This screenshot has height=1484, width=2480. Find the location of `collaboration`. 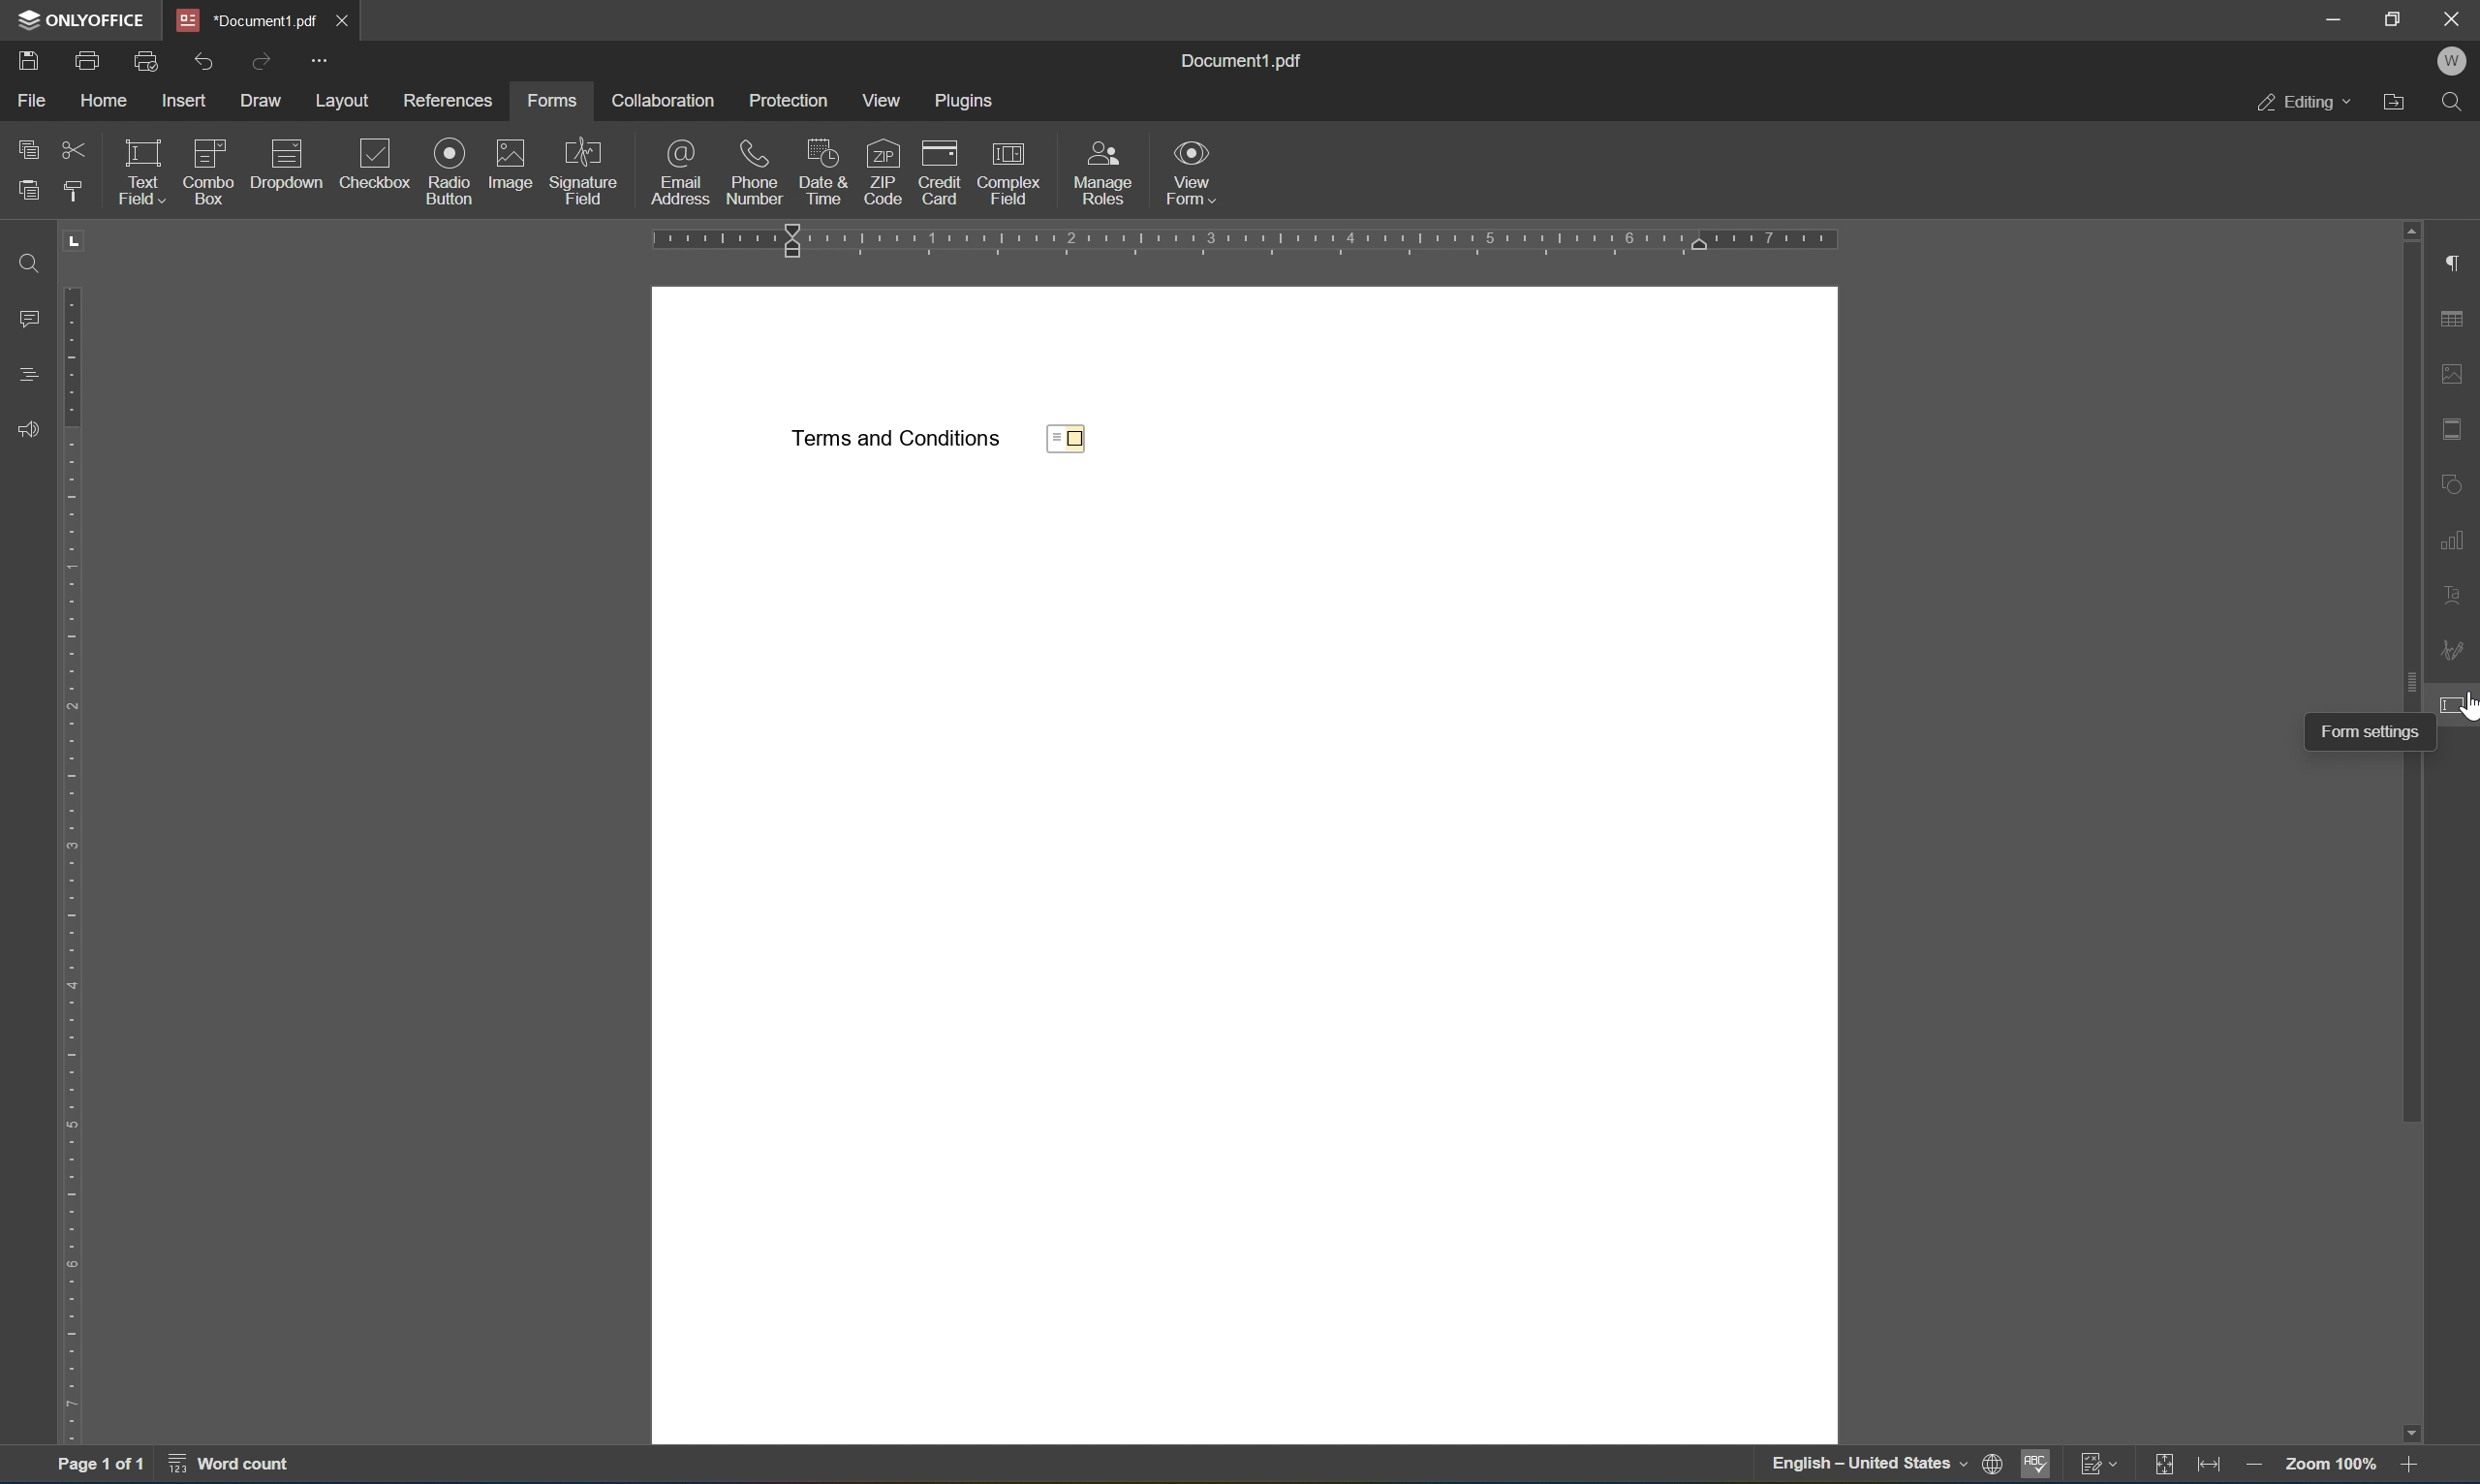

collaboration is located at coordinates (662, 100).